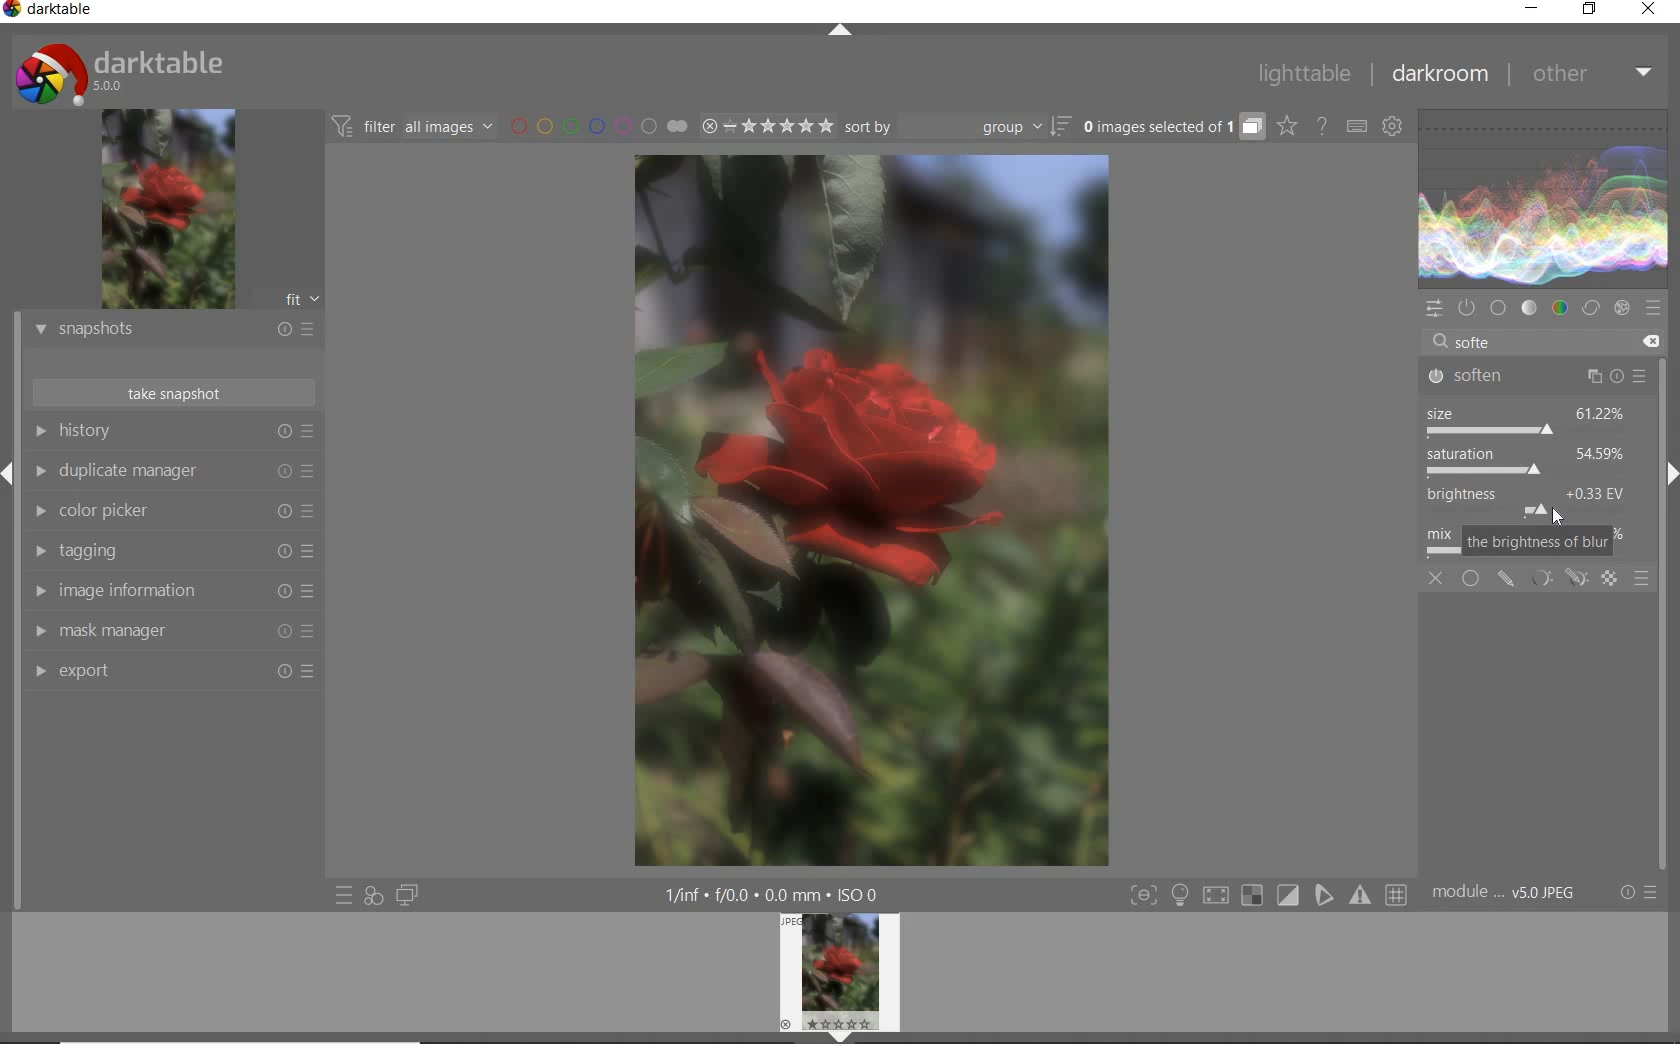  I want to click on scrollbar, so click(1662, 544).